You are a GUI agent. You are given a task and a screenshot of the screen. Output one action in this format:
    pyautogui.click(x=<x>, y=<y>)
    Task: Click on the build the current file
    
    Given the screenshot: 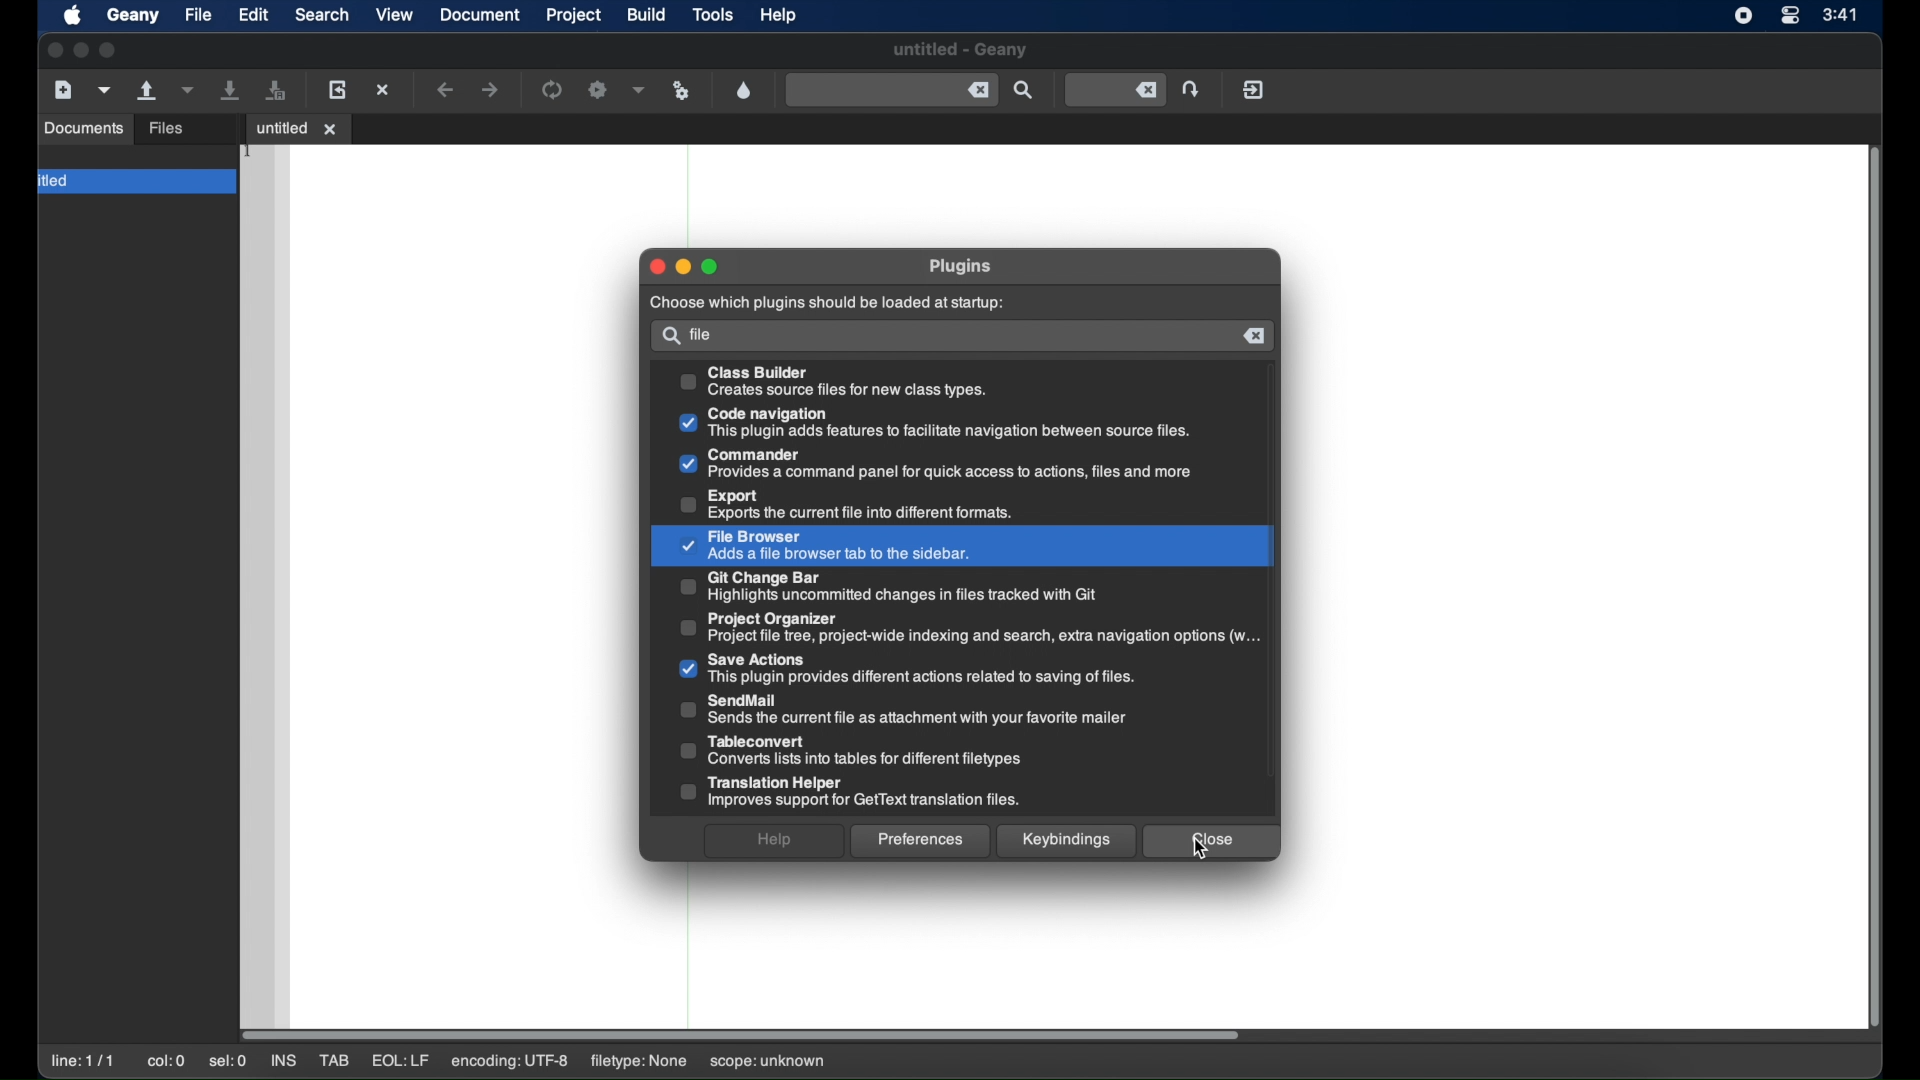 What is the action you would take?
    pyautogui.click(x=598, y=91)
    